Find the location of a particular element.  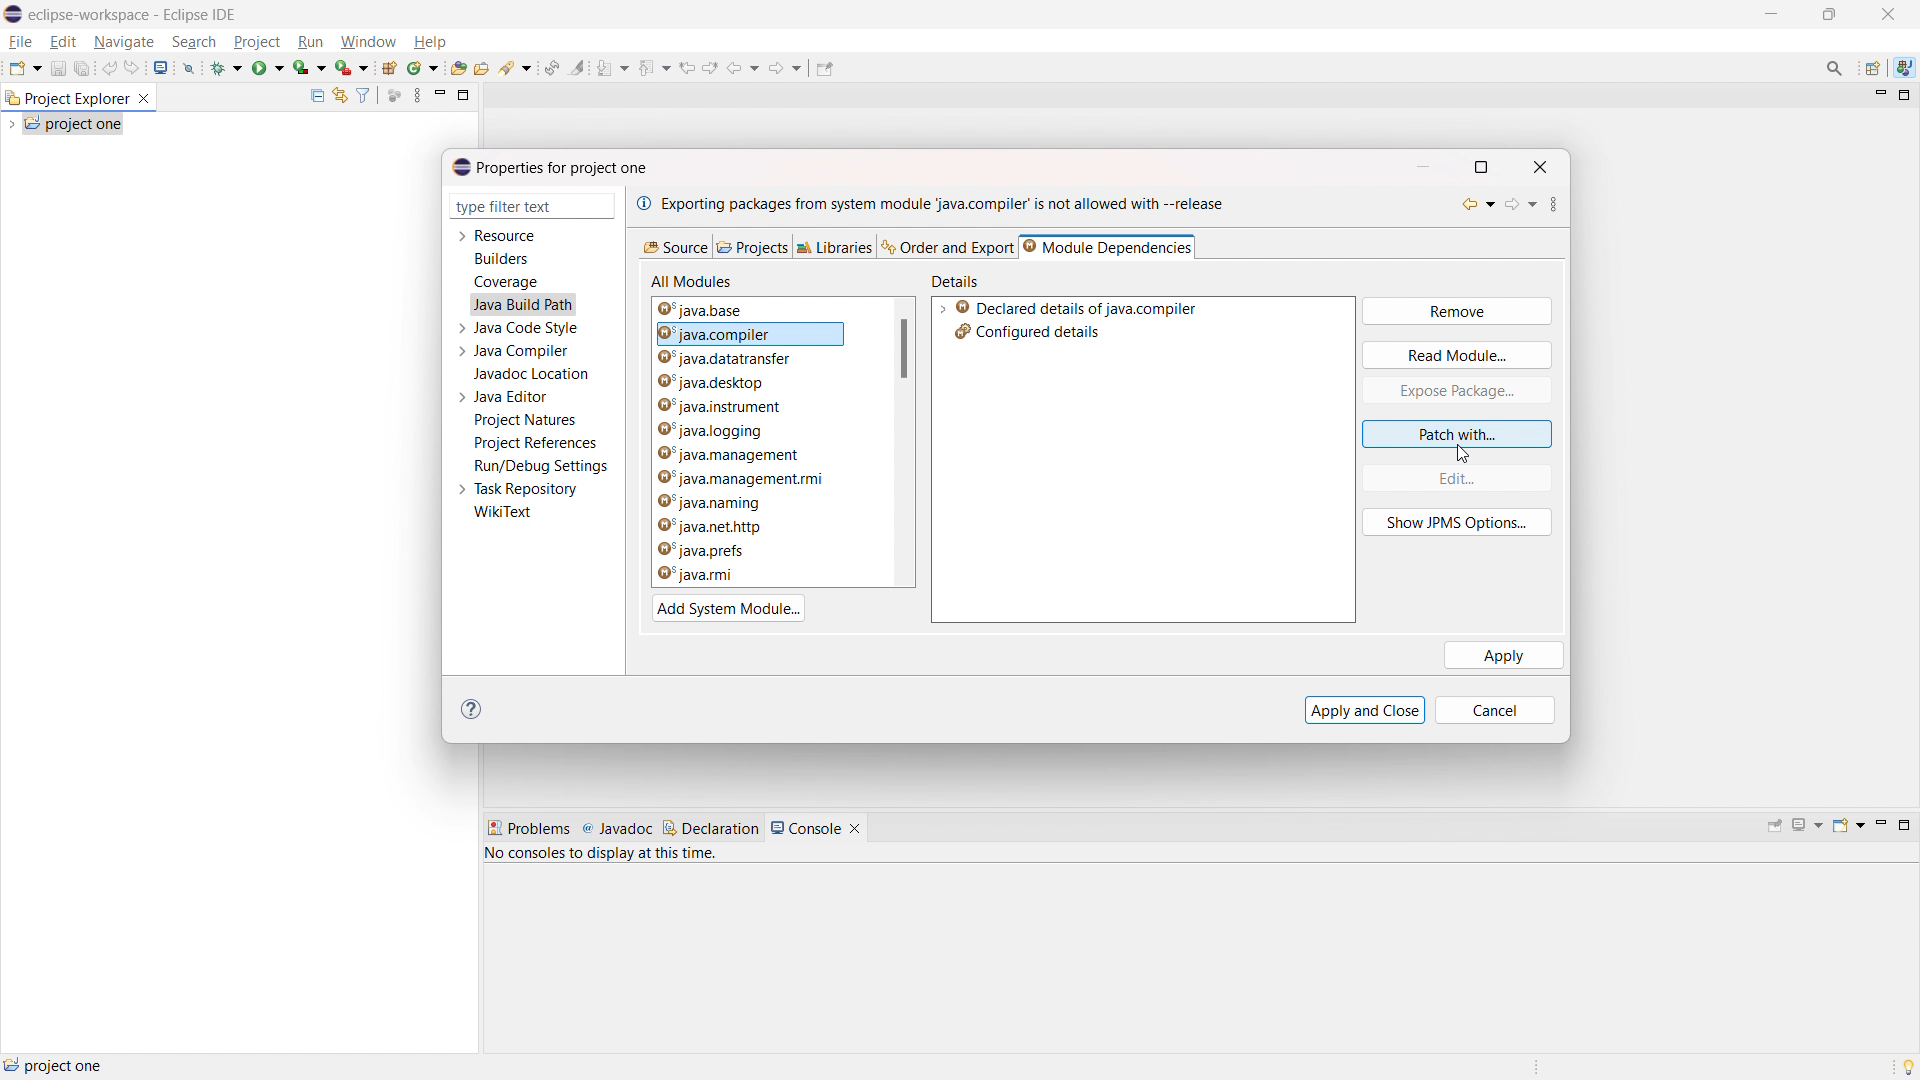

display selected console is located at coordinates (1809, 825).